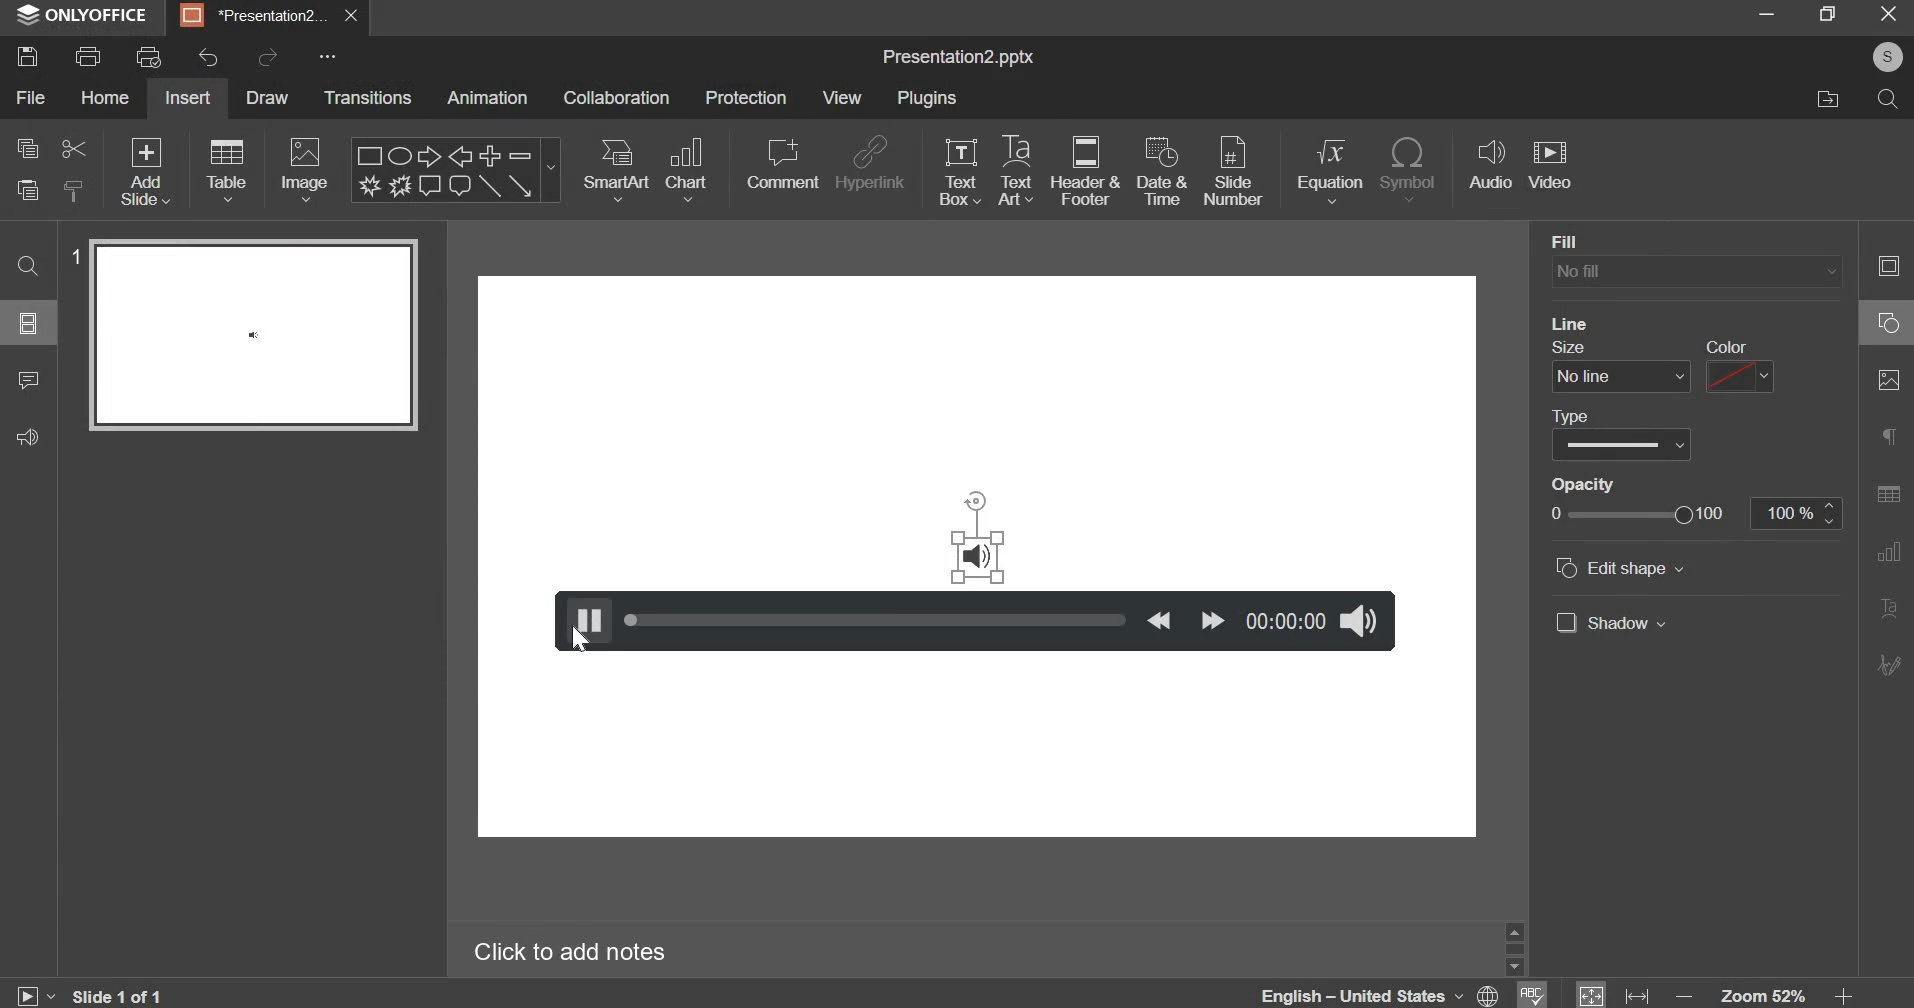  Describe the element at coordinates (1826, 15) in the screenshot. I see `maximize` at that location.